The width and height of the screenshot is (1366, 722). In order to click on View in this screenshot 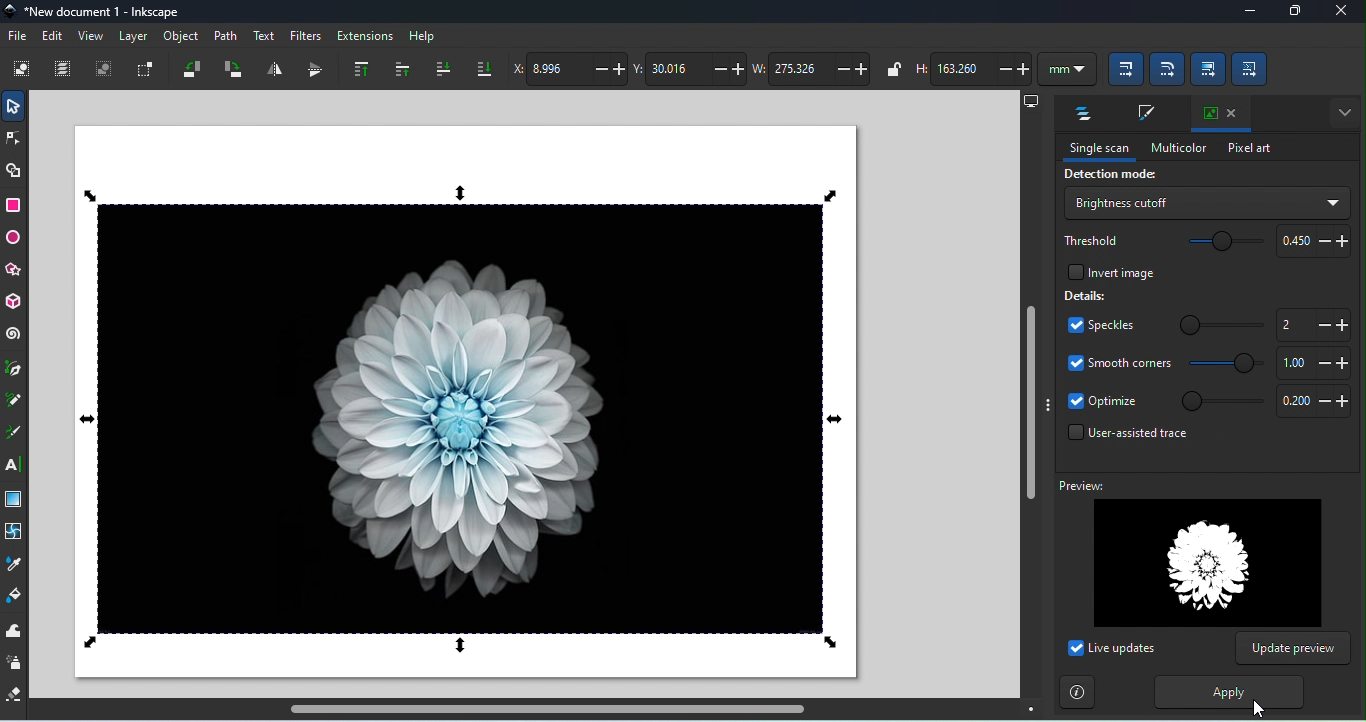, I will do `click(91, 39)`.